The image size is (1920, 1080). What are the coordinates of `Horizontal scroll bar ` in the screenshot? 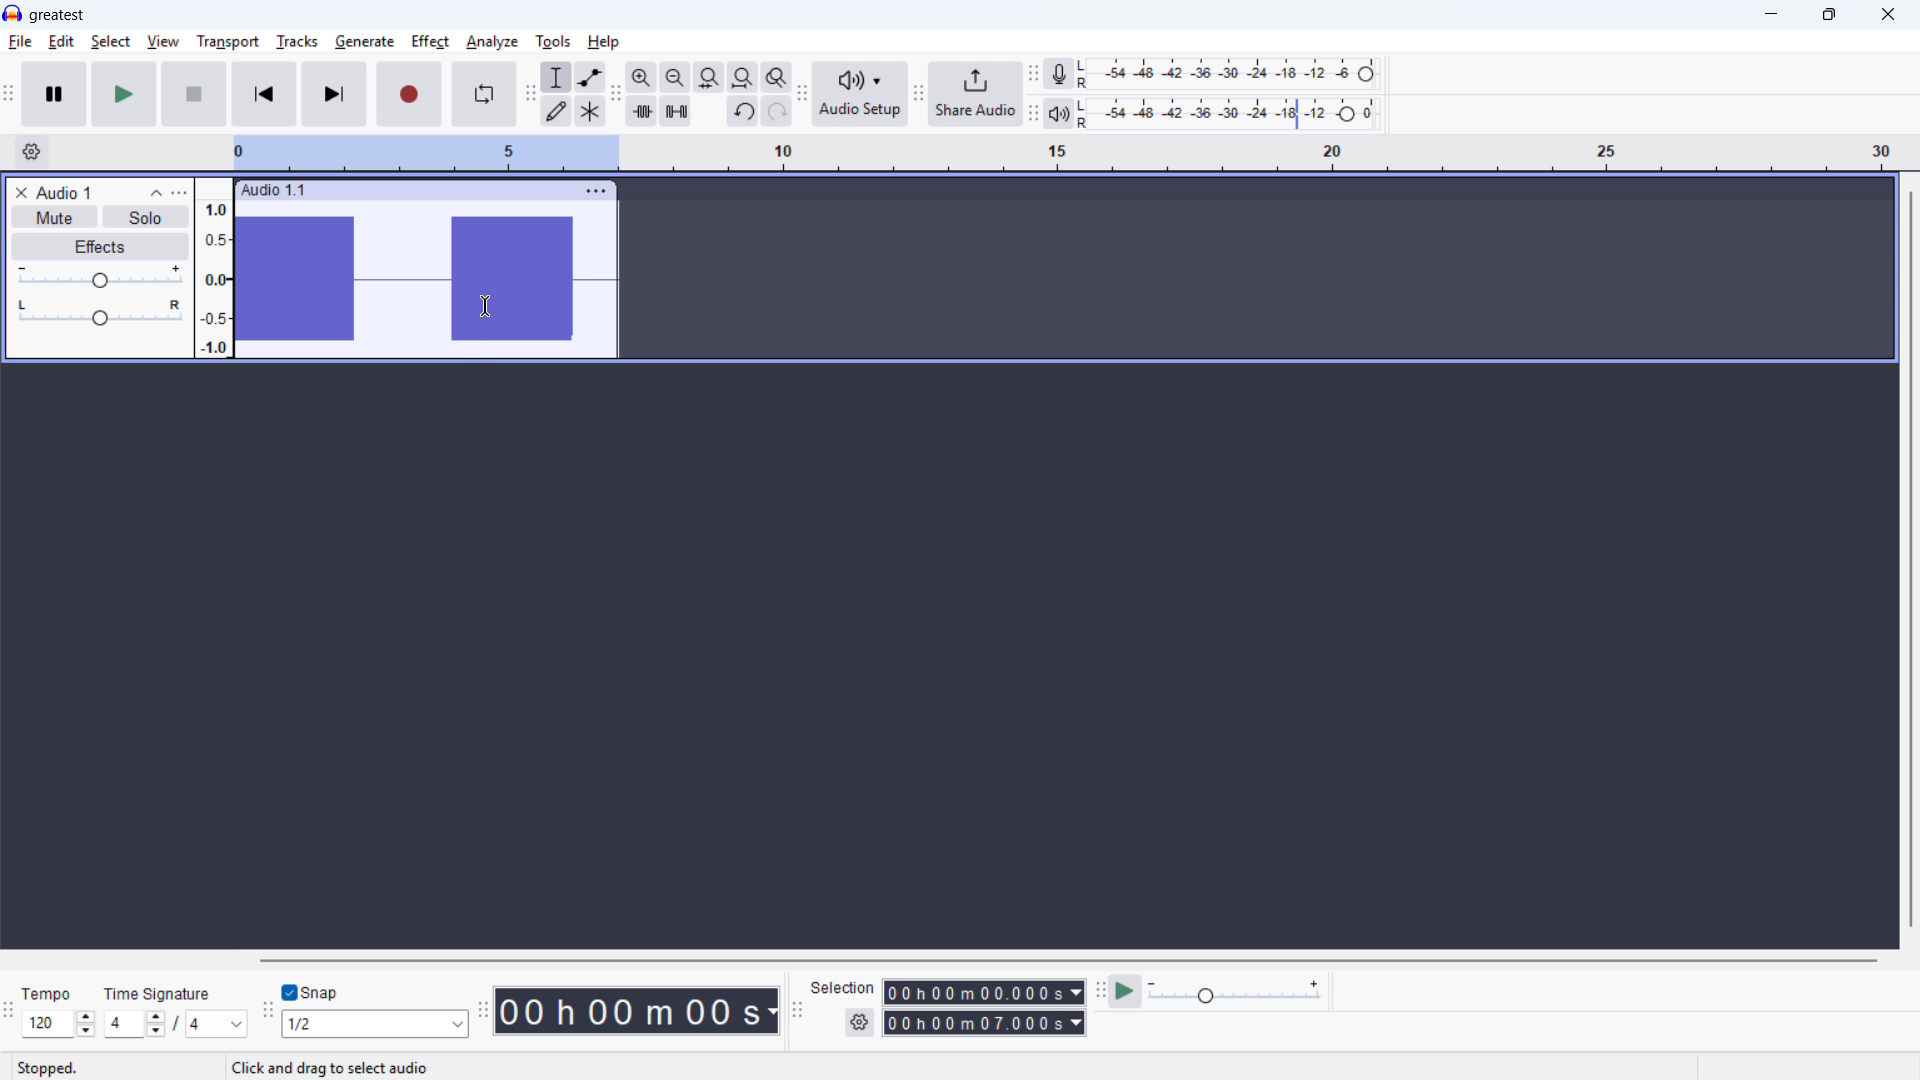 It's located at (1067, 961).